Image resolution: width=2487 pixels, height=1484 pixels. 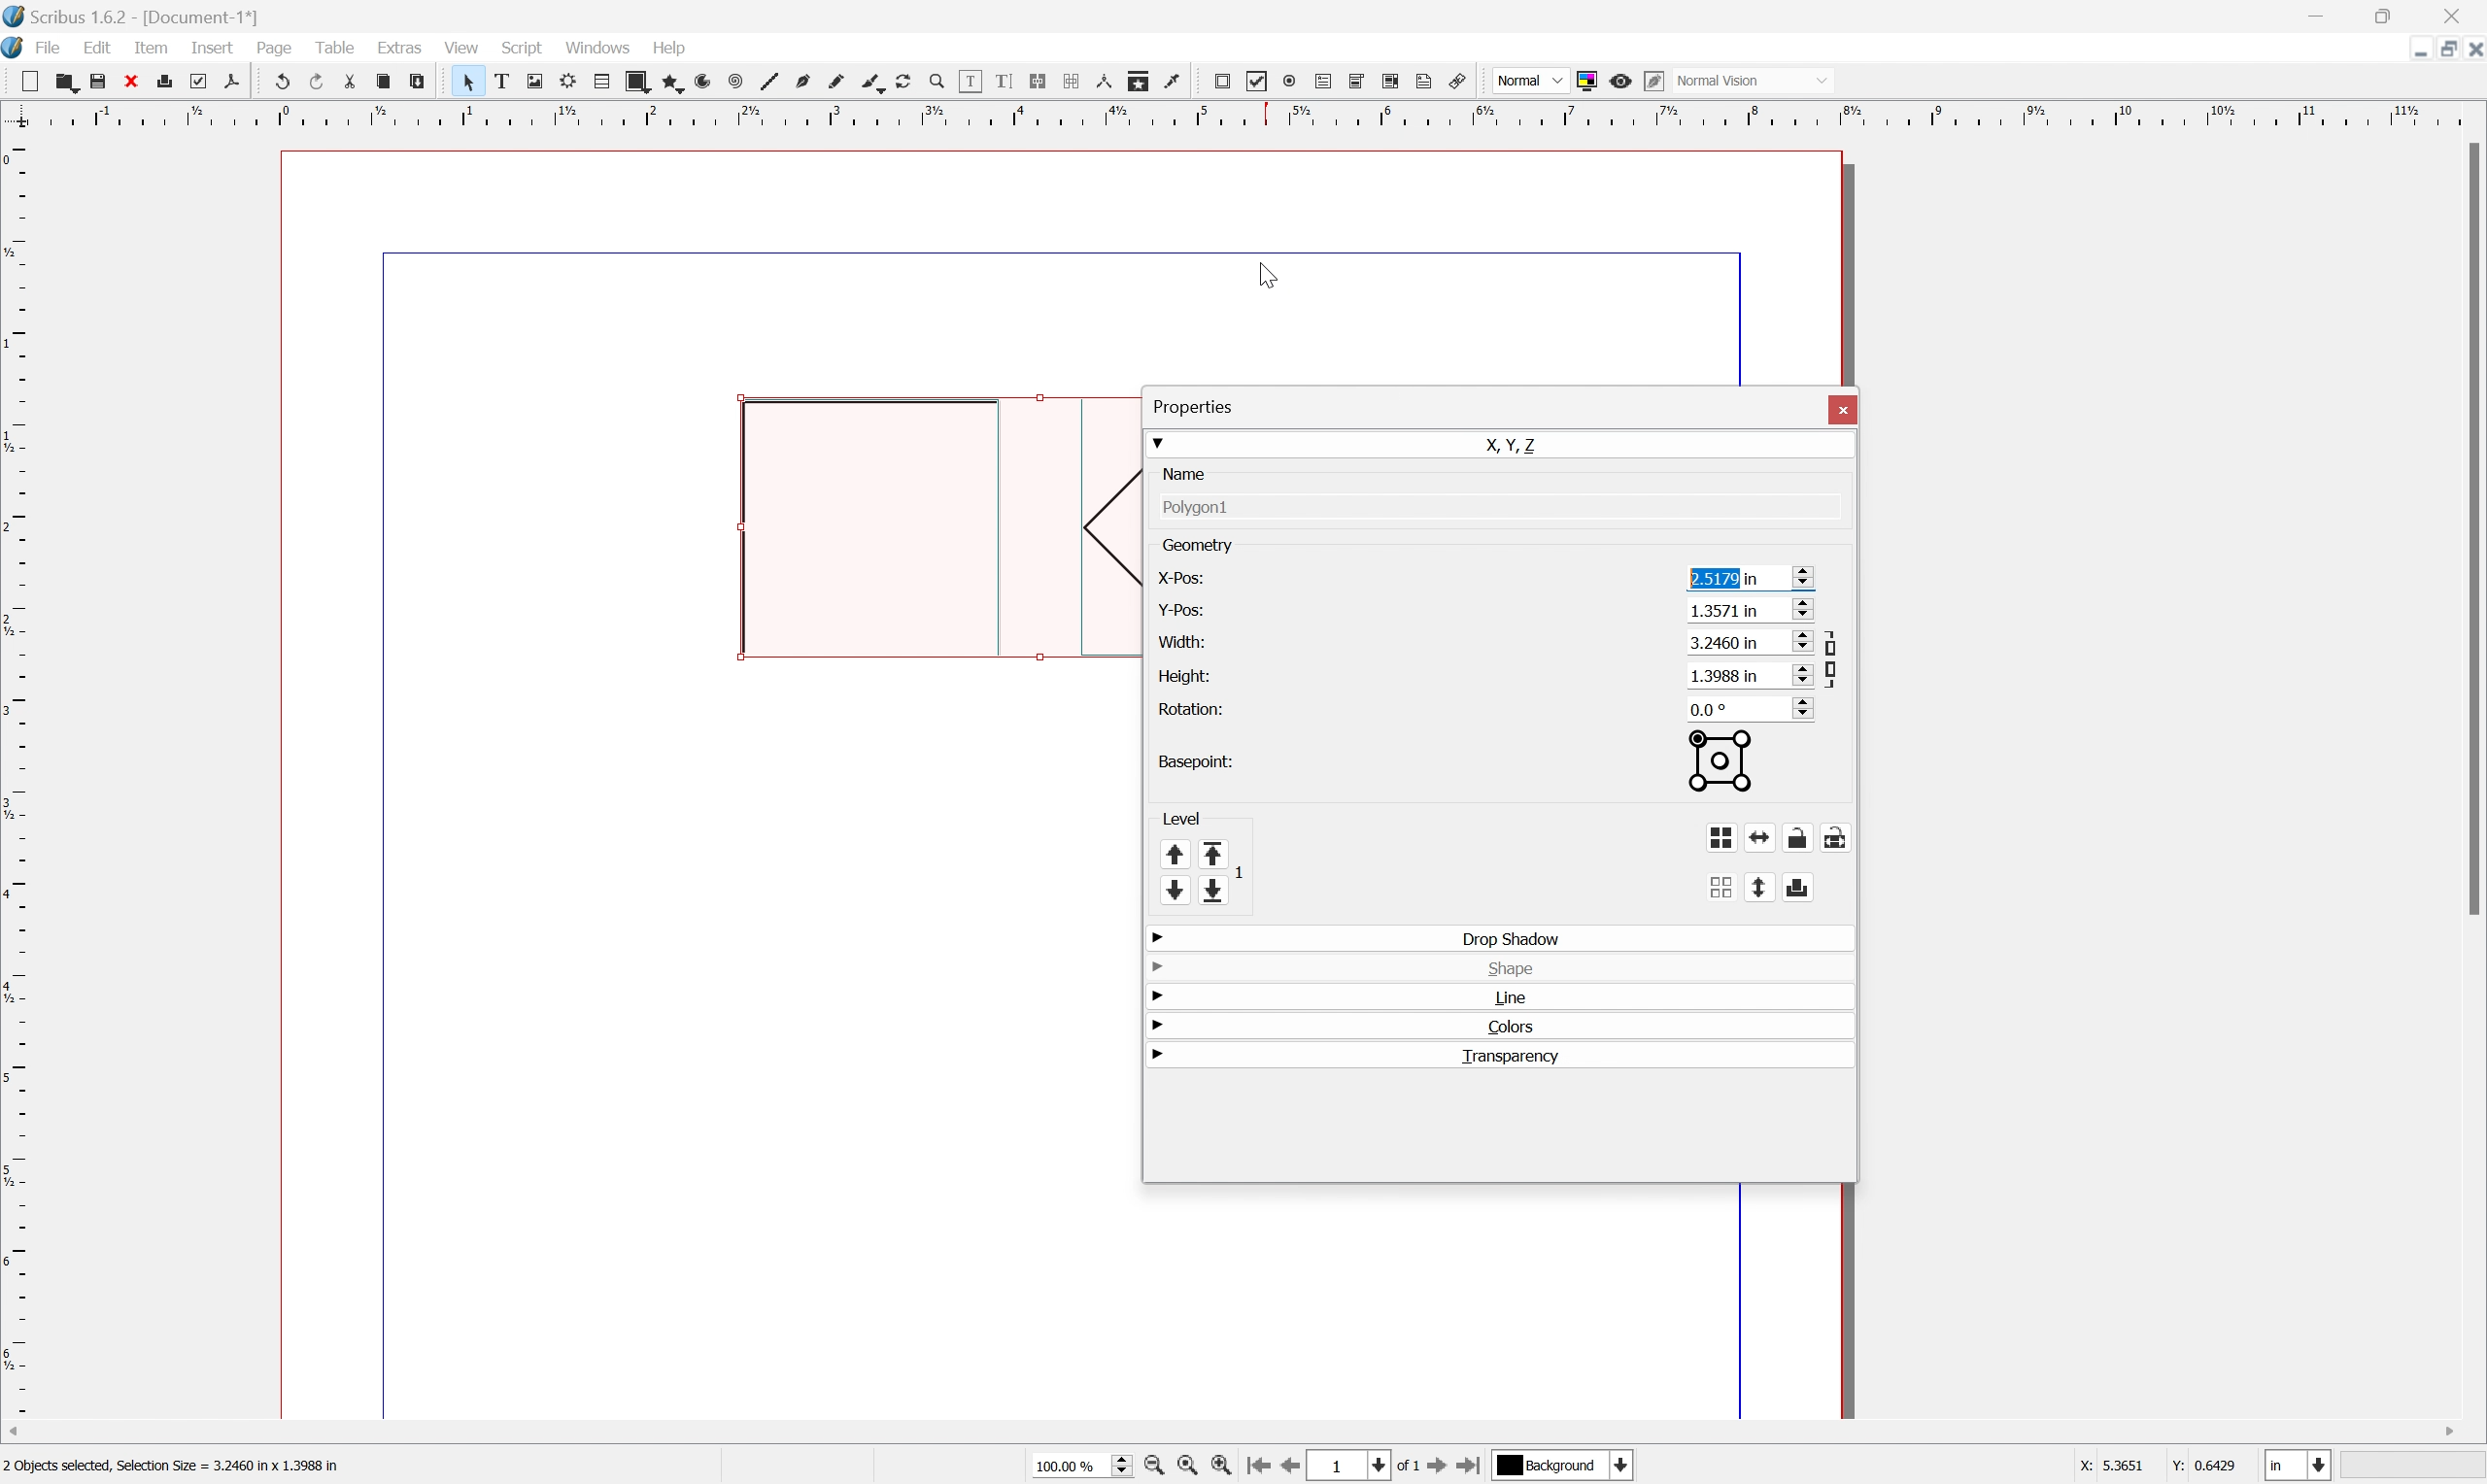 What do you see at coordinates (1719, 836) in the screenshot?
I see `group object` at bounding box center [1719, 836].